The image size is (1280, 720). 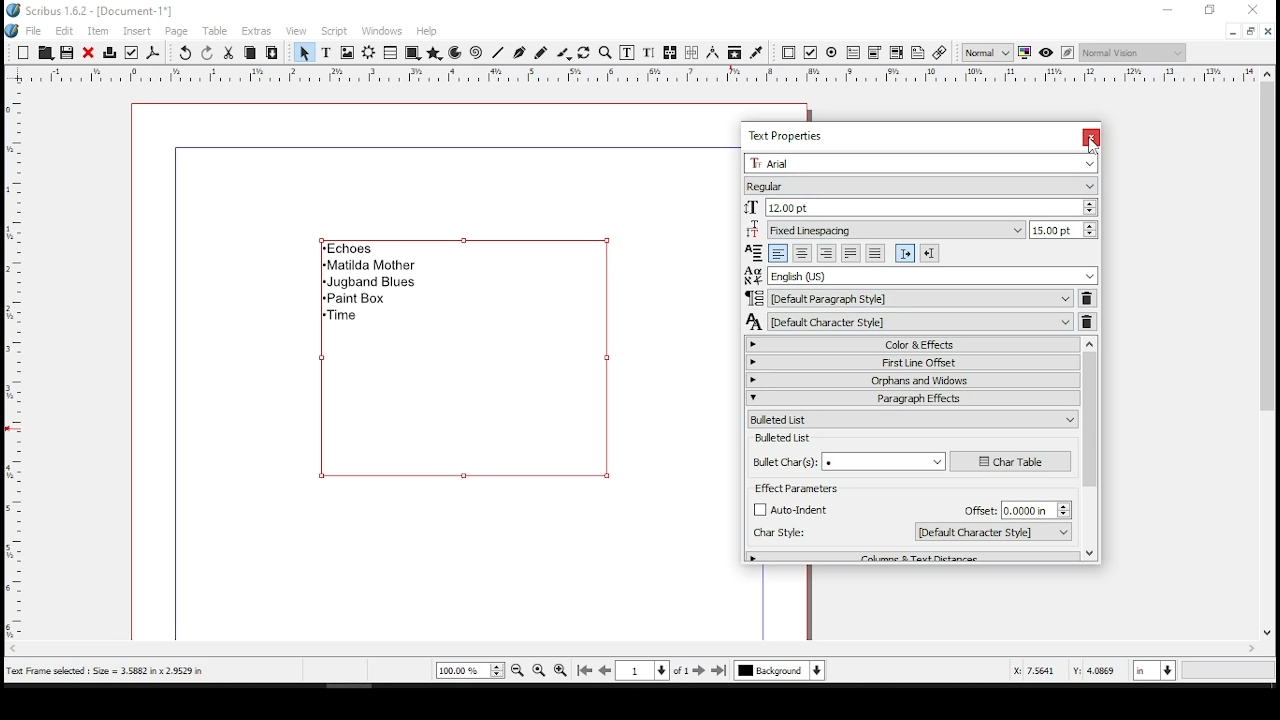 I want to click on PDF push button, so click(x=789, y=52).